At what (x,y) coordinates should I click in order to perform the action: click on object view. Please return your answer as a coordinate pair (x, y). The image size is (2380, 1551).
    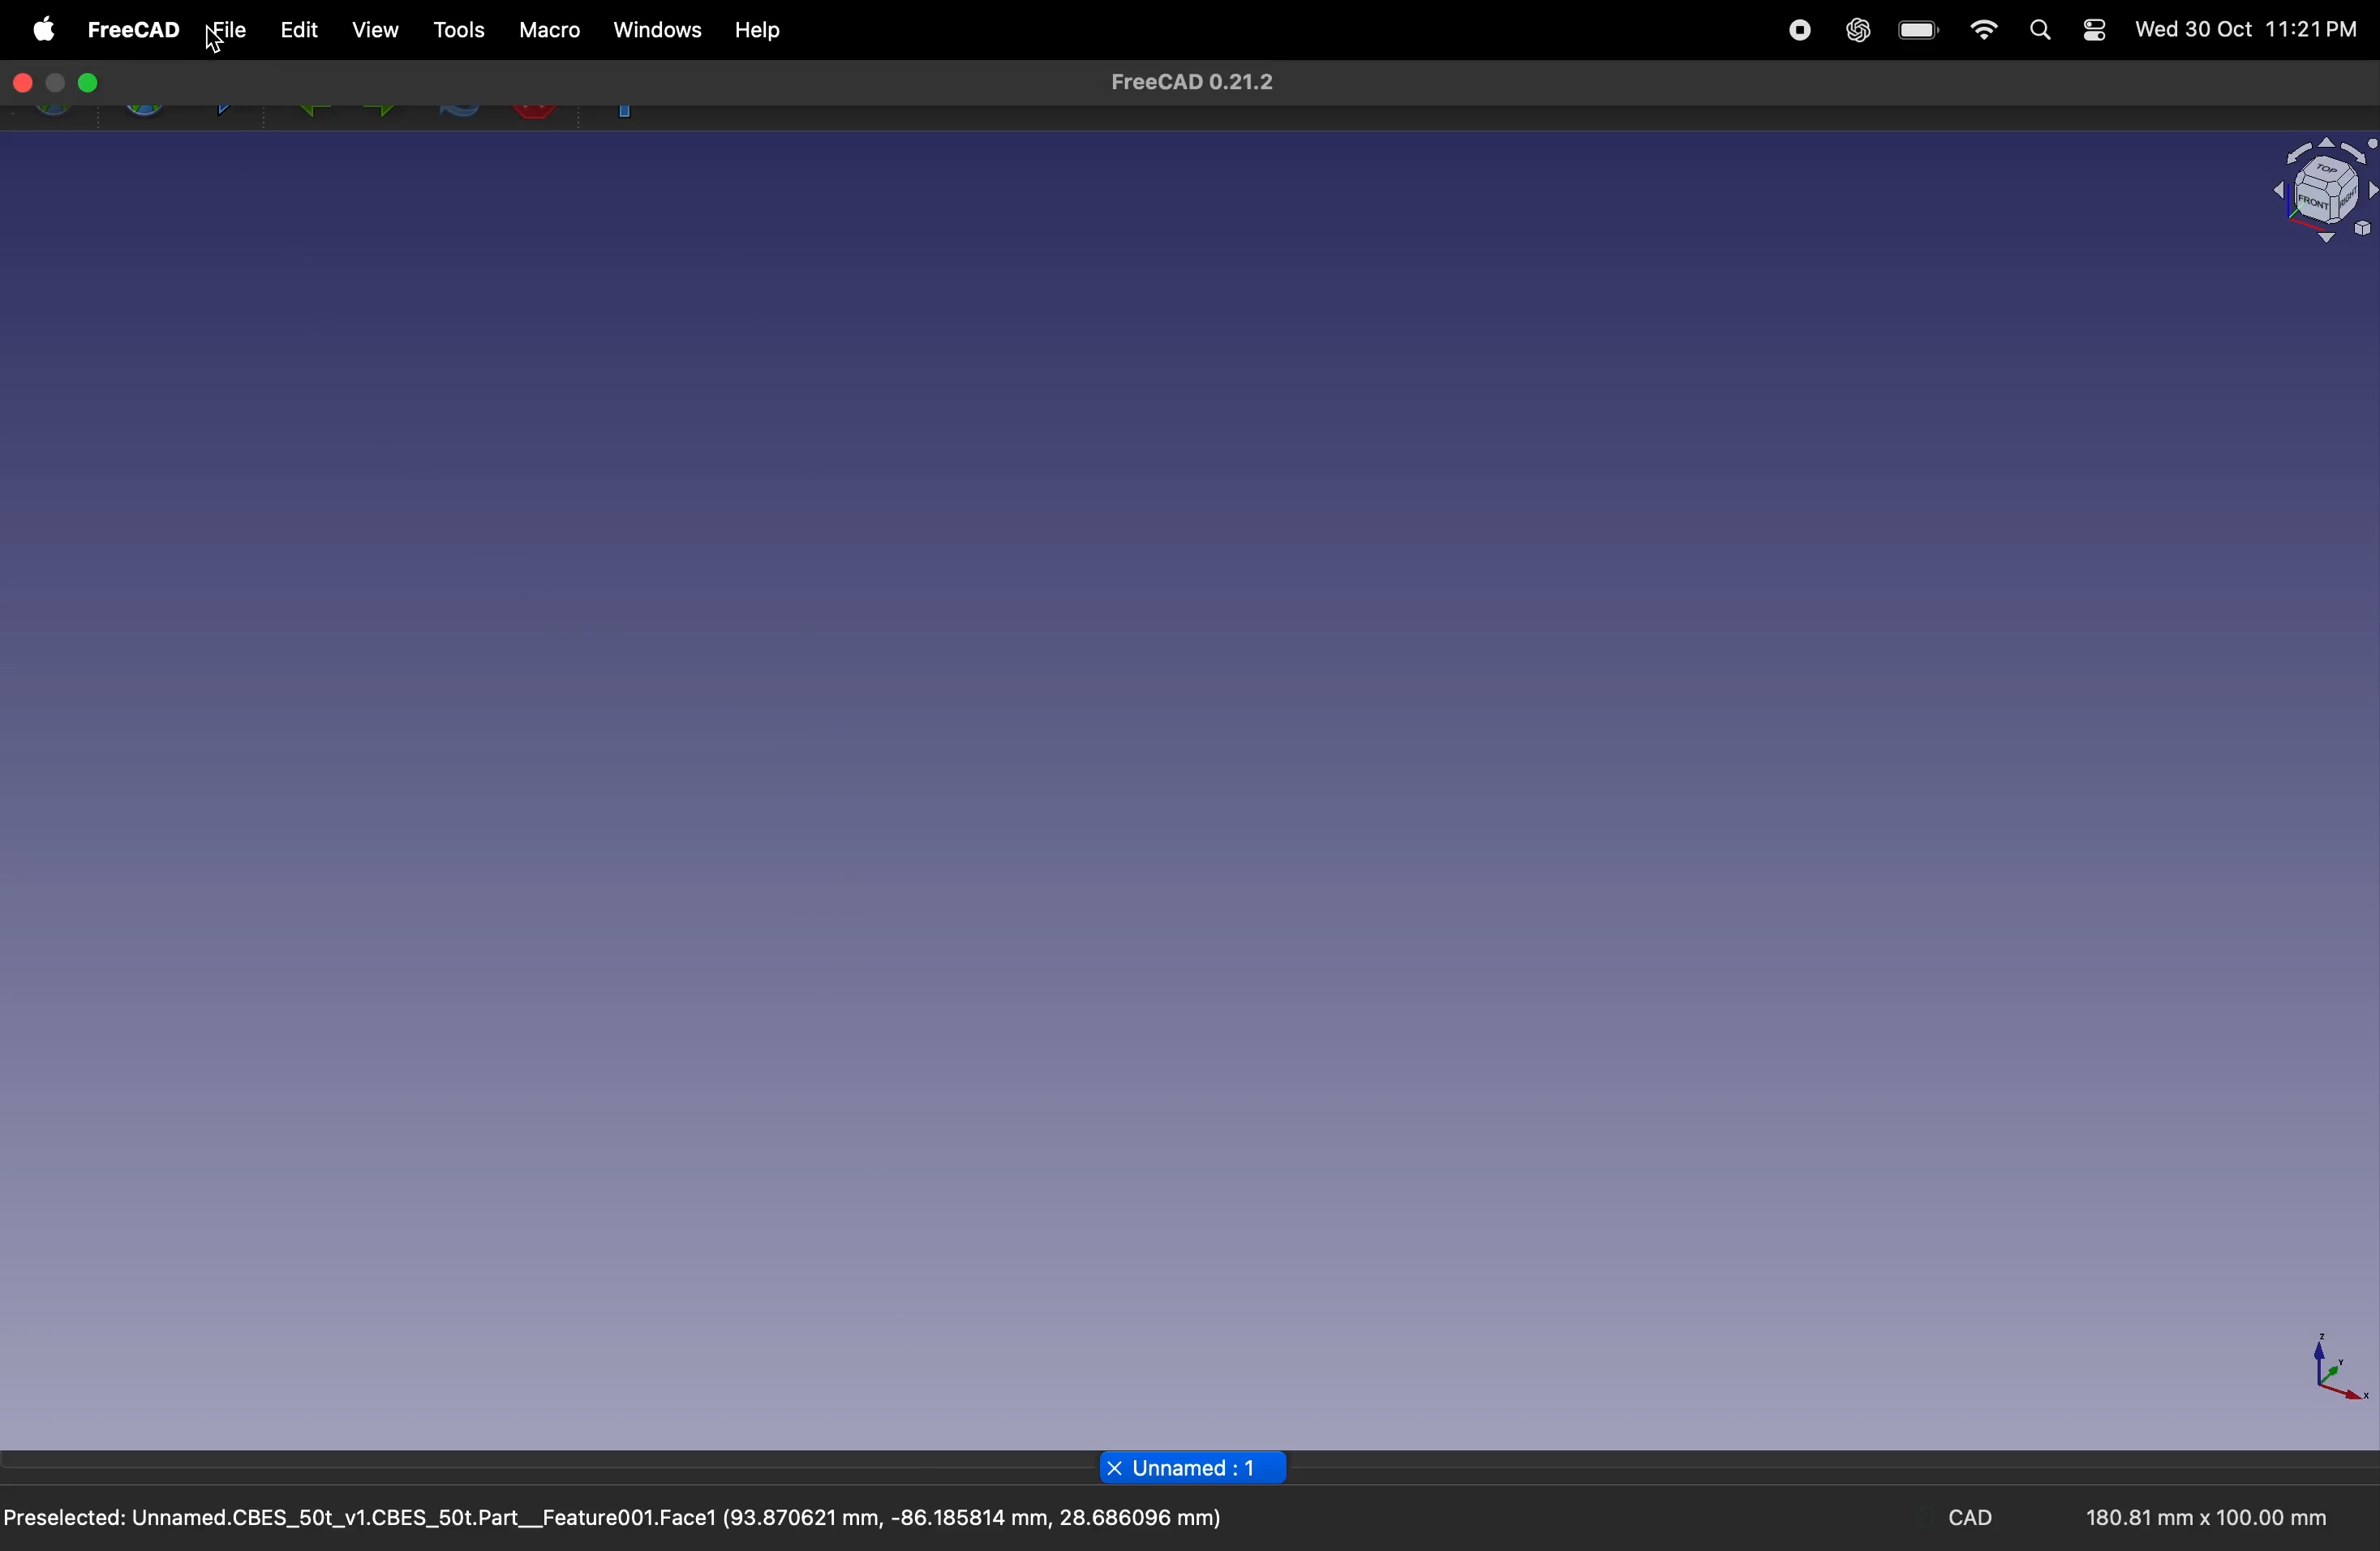
    Looking at the image, I should click on (2320, 192).